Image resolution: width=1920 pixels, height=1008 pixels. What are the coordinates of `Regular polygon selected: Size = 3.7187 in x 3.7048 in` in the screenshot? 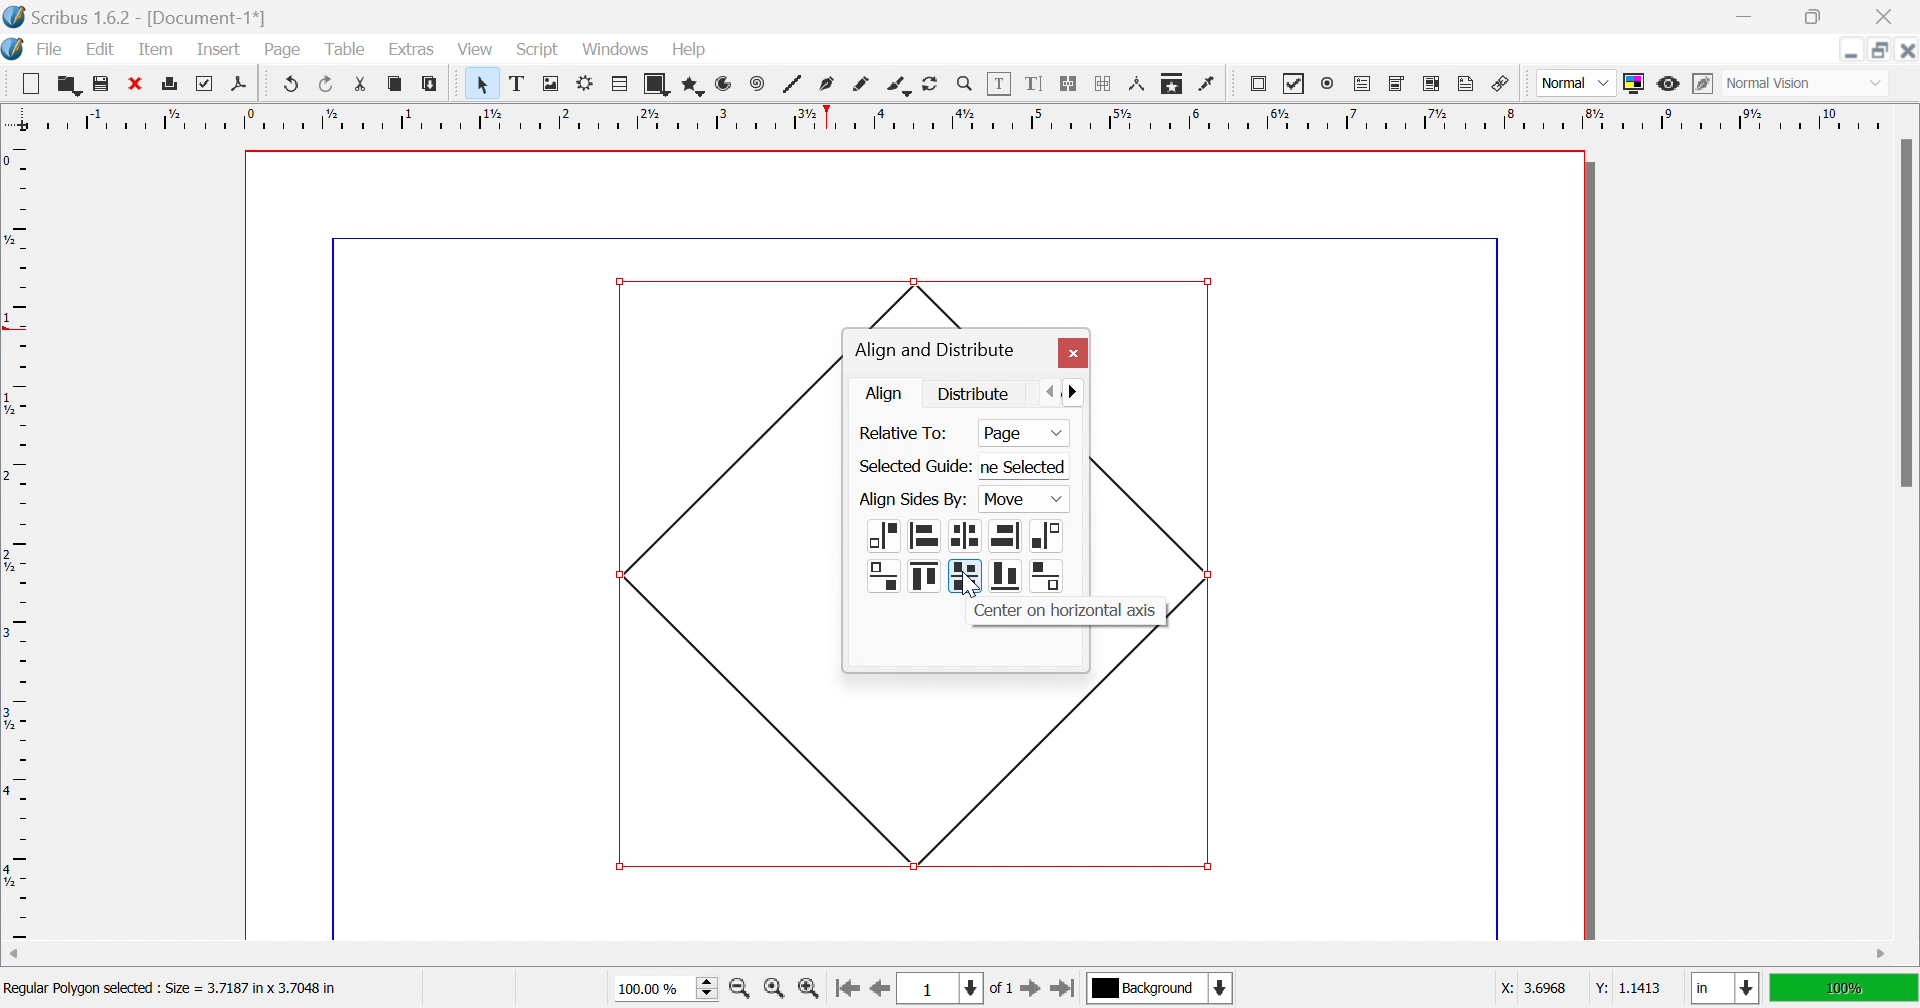 It's located at (170, 991).